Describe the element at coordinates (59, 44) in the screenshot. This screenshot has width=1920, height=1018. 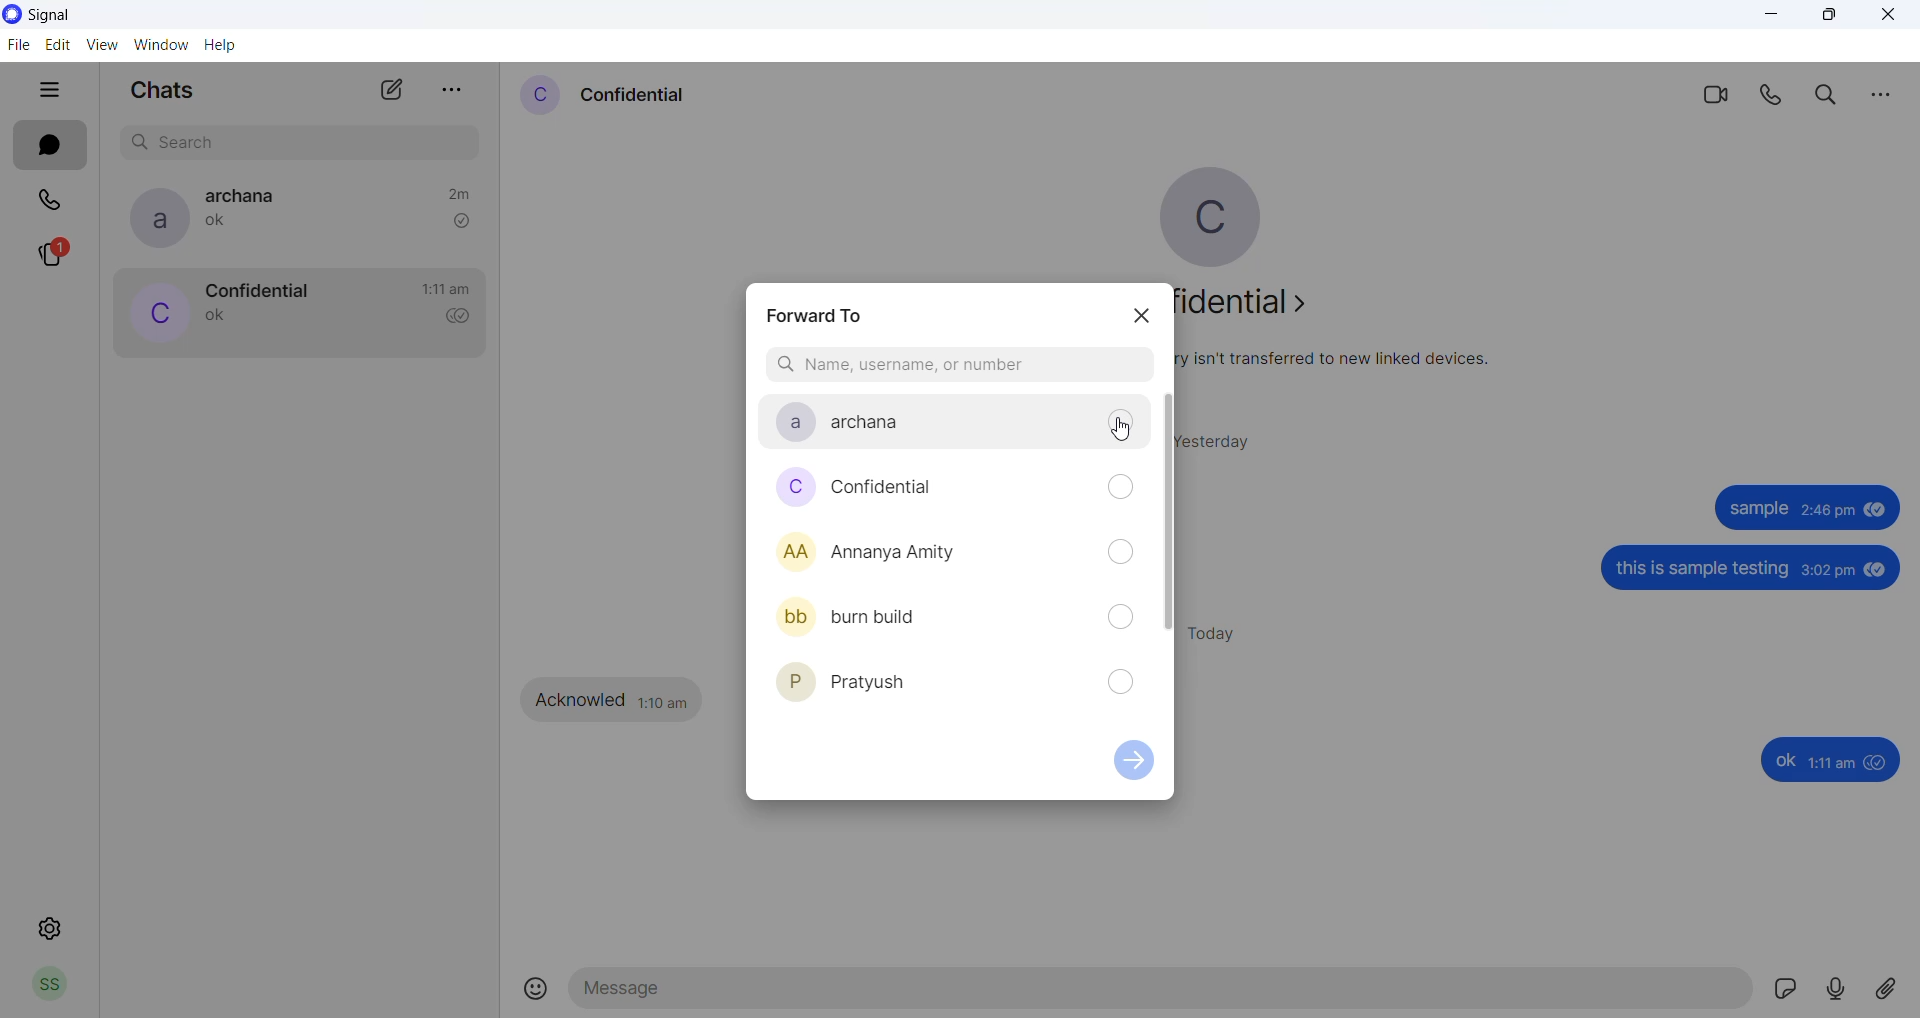
I see `edit` at that location.